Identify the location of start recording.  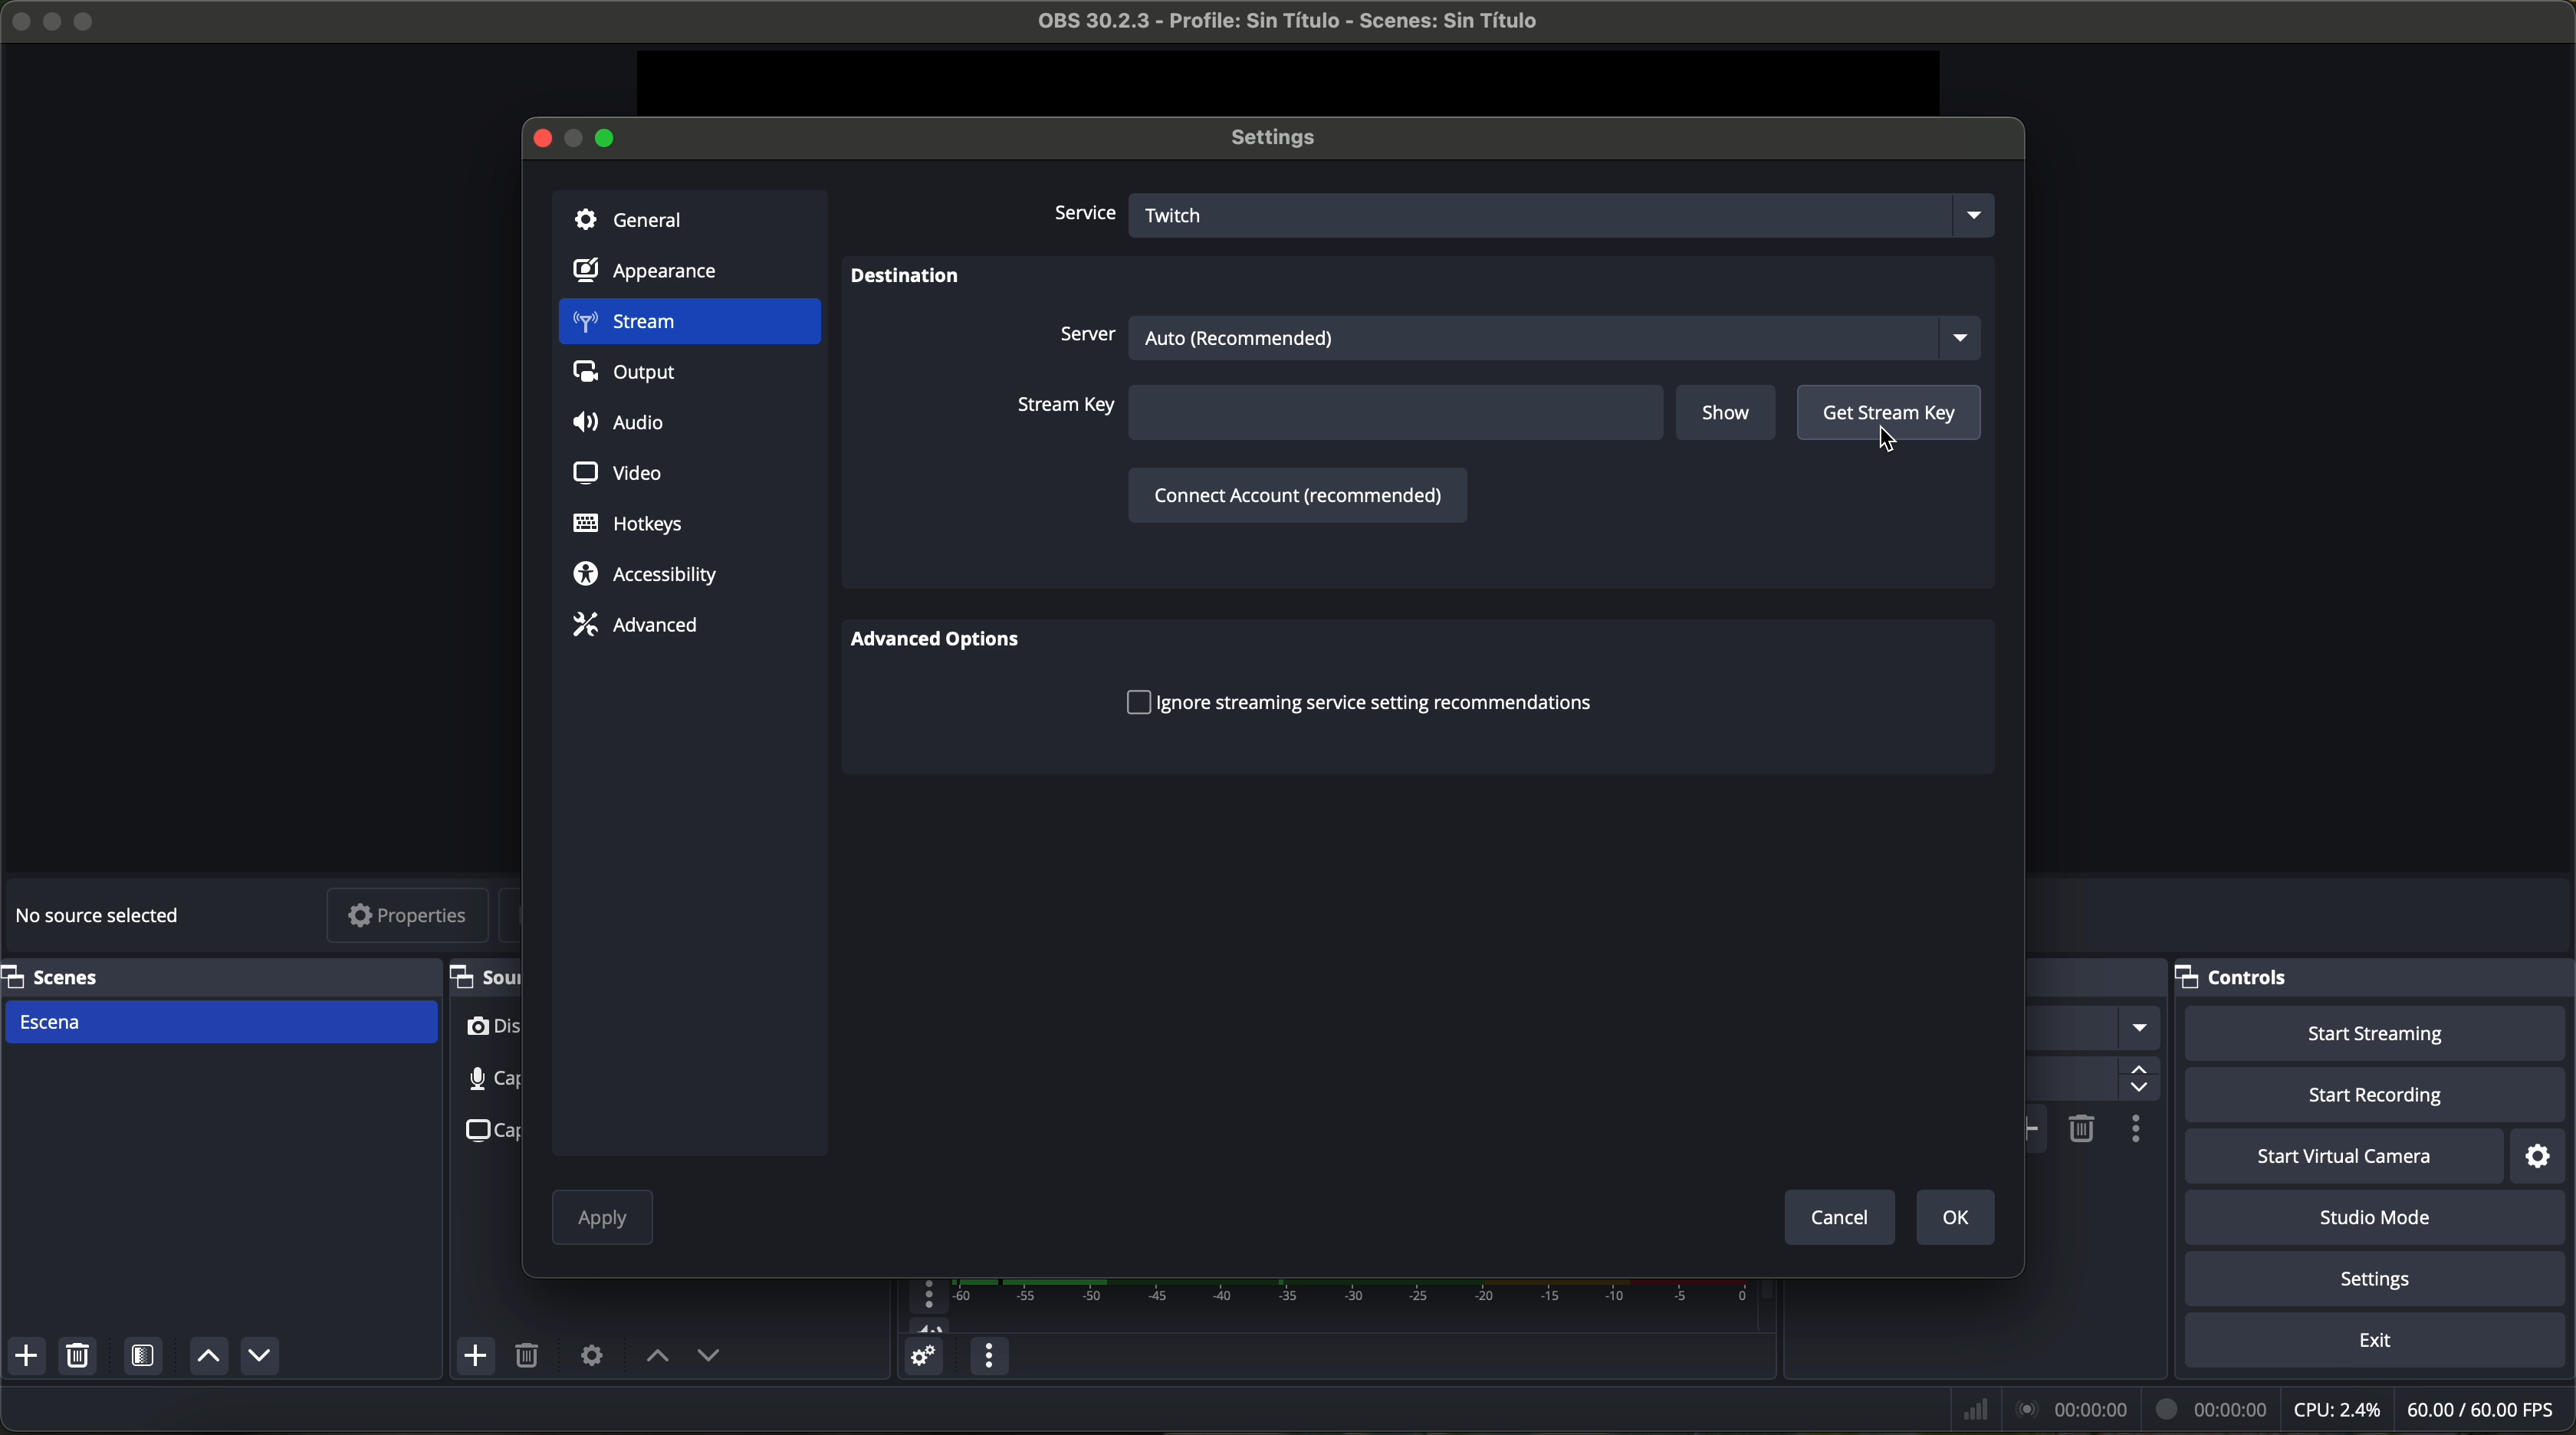
(2378, 1097).